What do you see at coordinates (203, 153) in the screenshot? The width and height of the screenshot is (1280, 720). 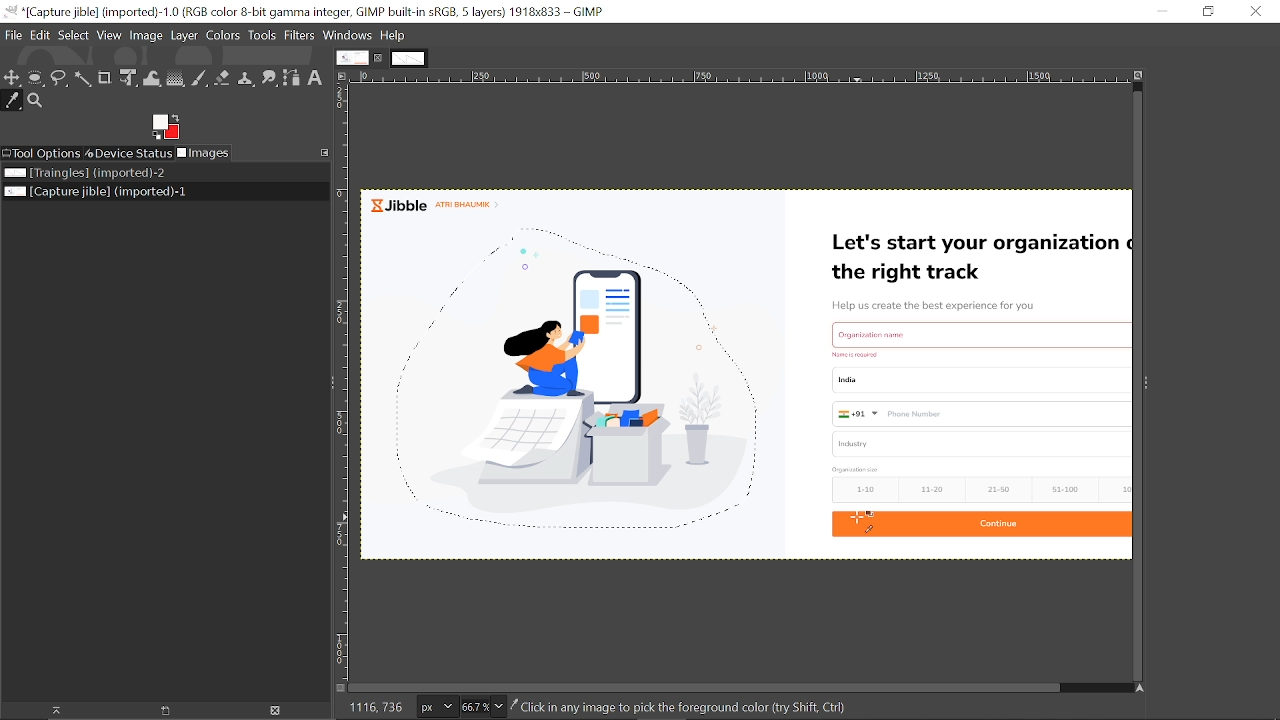 I see `Images` at bounding box center [203, 153].